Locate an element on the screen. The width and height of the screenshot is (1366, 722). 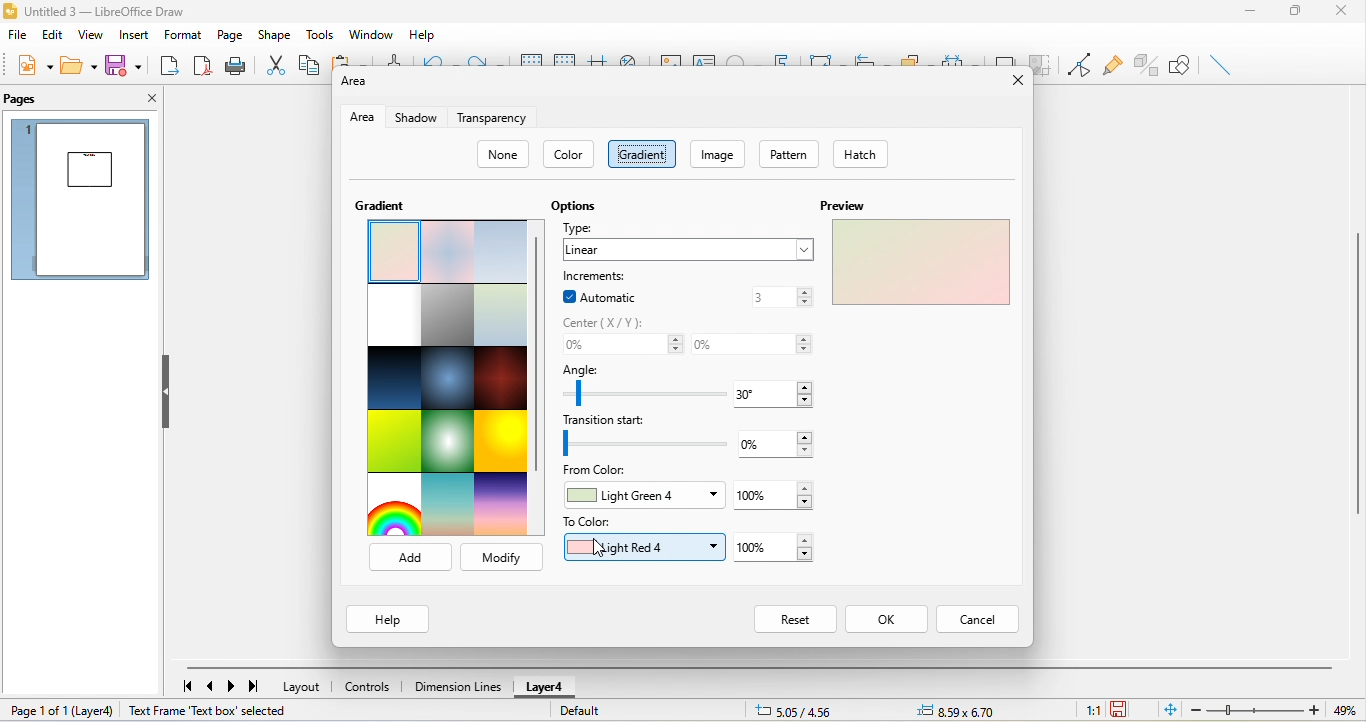
toggle extrusion is located at coordinates (1147, 62).